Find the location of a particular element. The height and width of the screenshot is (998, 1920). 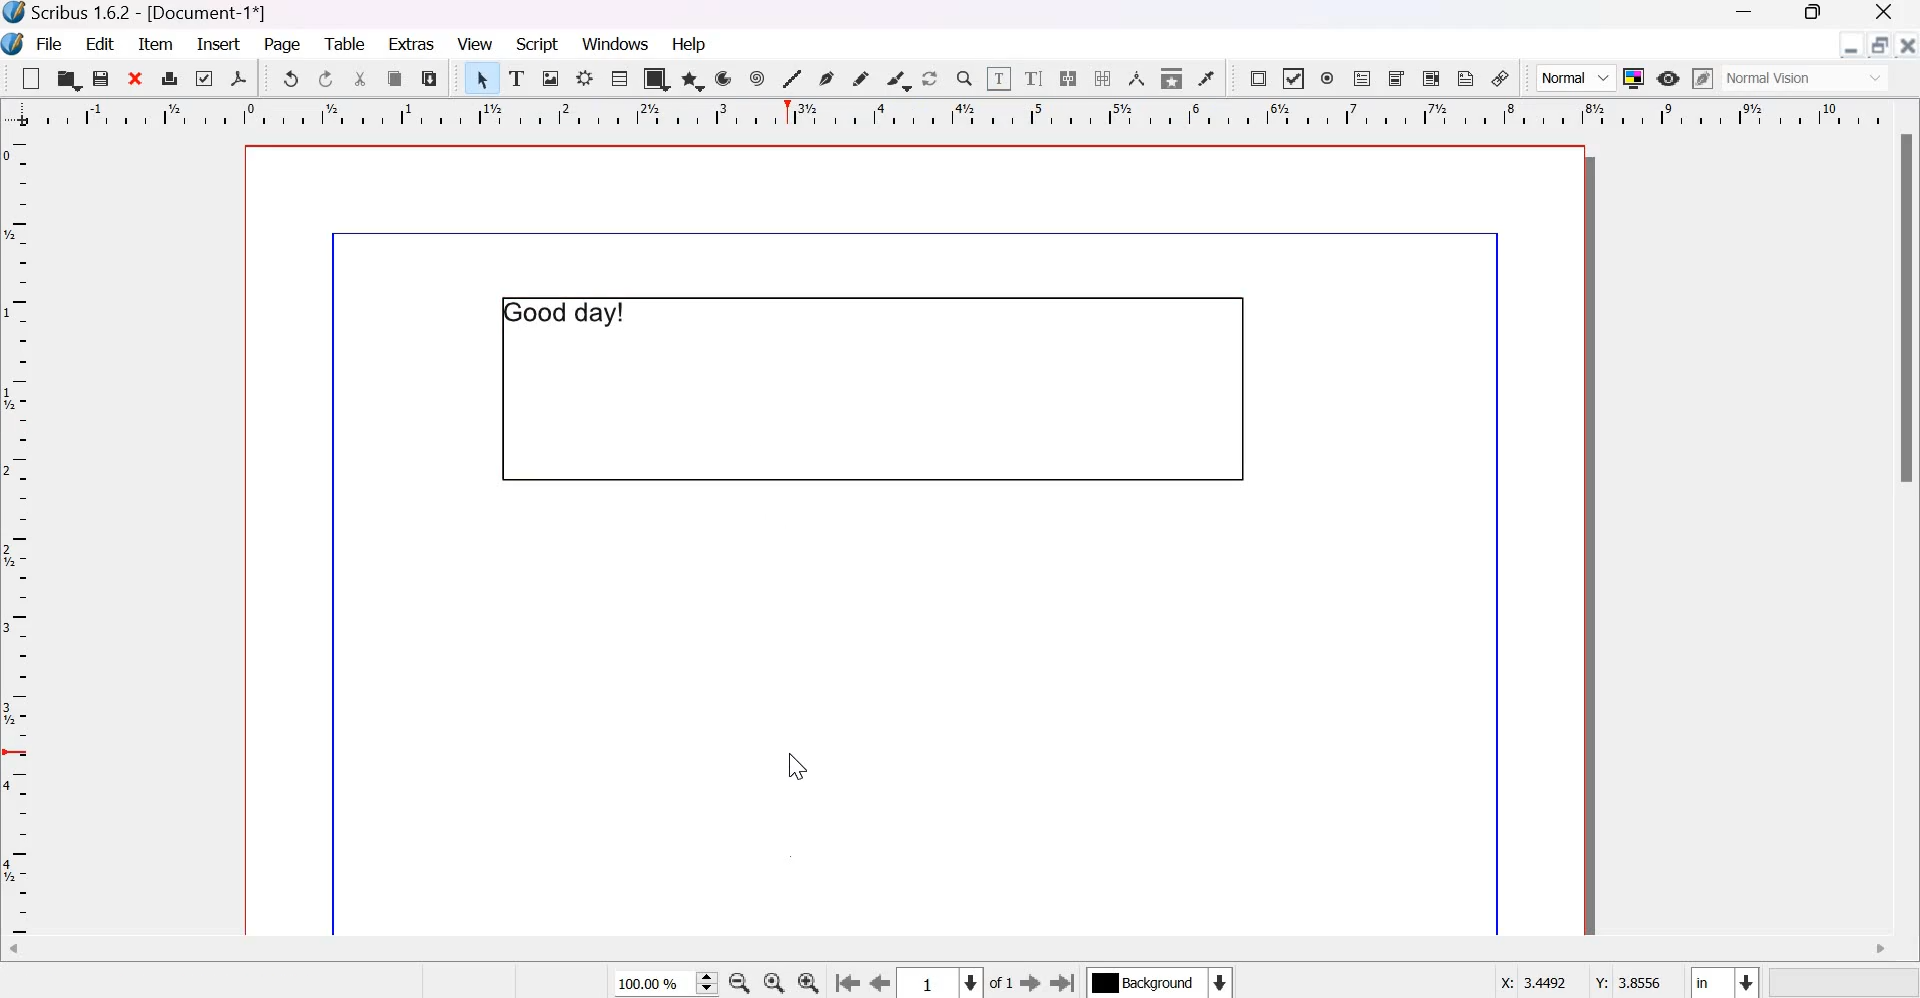

Scroll left is located at coordinates (30, 952).